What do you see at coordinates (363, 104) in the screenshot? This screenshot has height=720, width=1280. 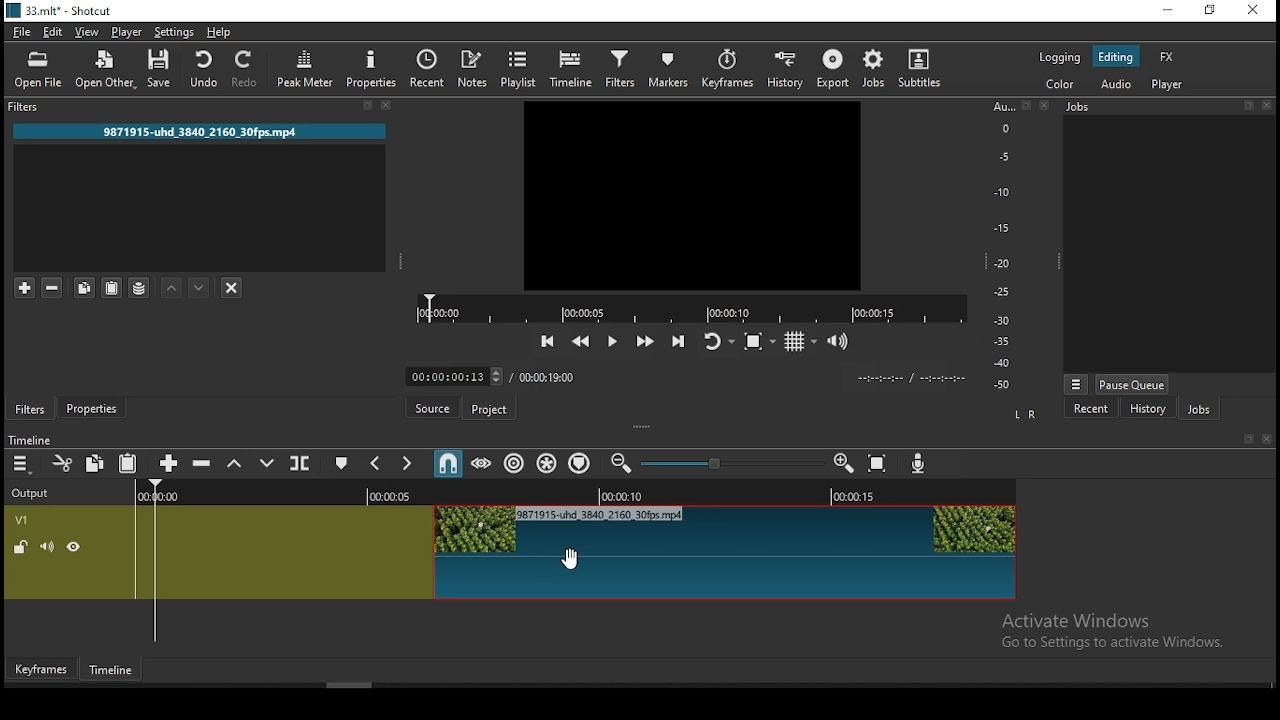 I see `bookmark` at bounding box center [363, 104].